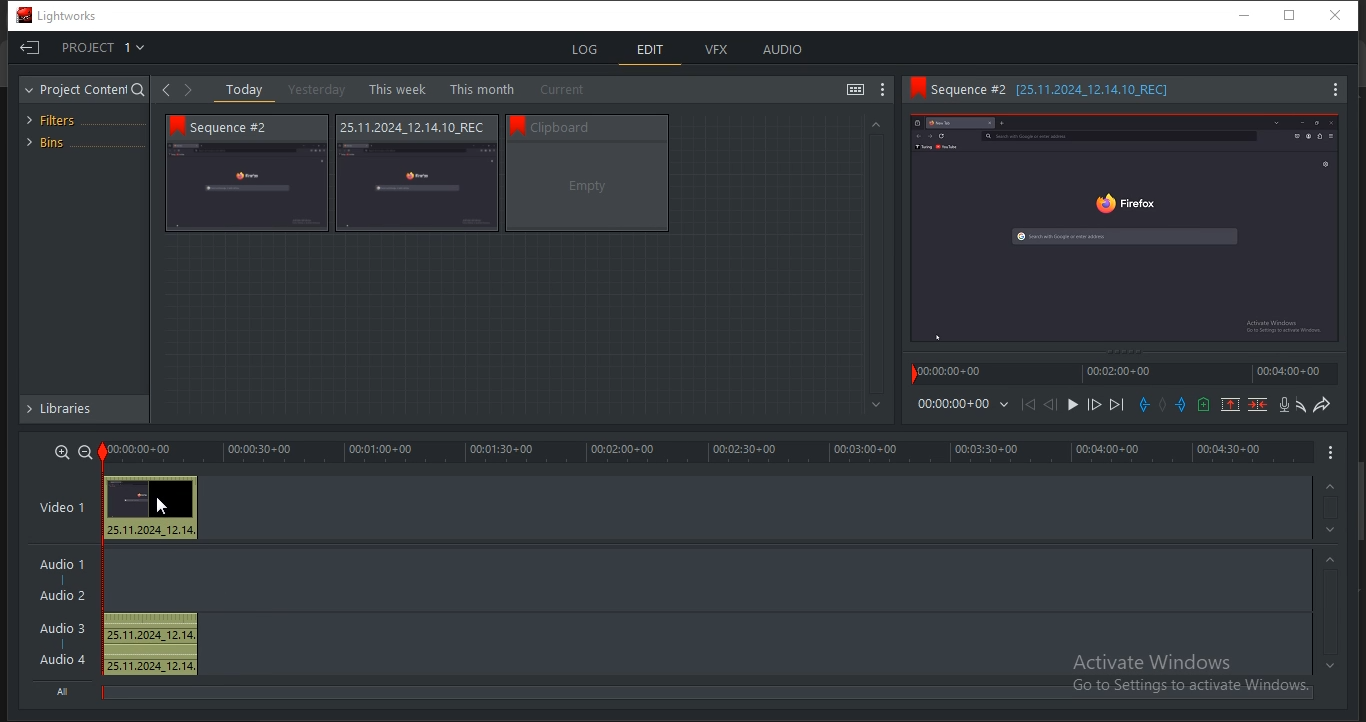 The height and width of the screenshot is (722, 1366). I want to click on Sequence # 2, so click(242, 127).